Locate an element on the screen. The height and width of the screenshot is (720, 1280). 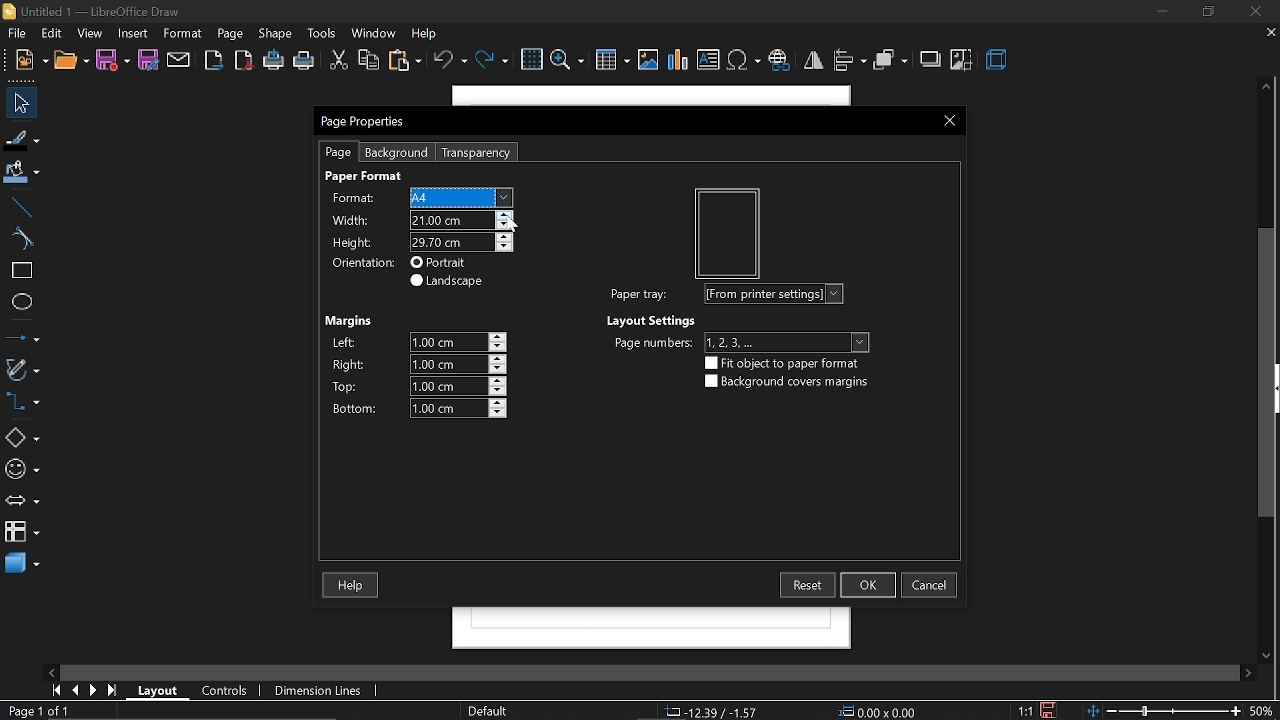
page is located at coordinates (338, 152).